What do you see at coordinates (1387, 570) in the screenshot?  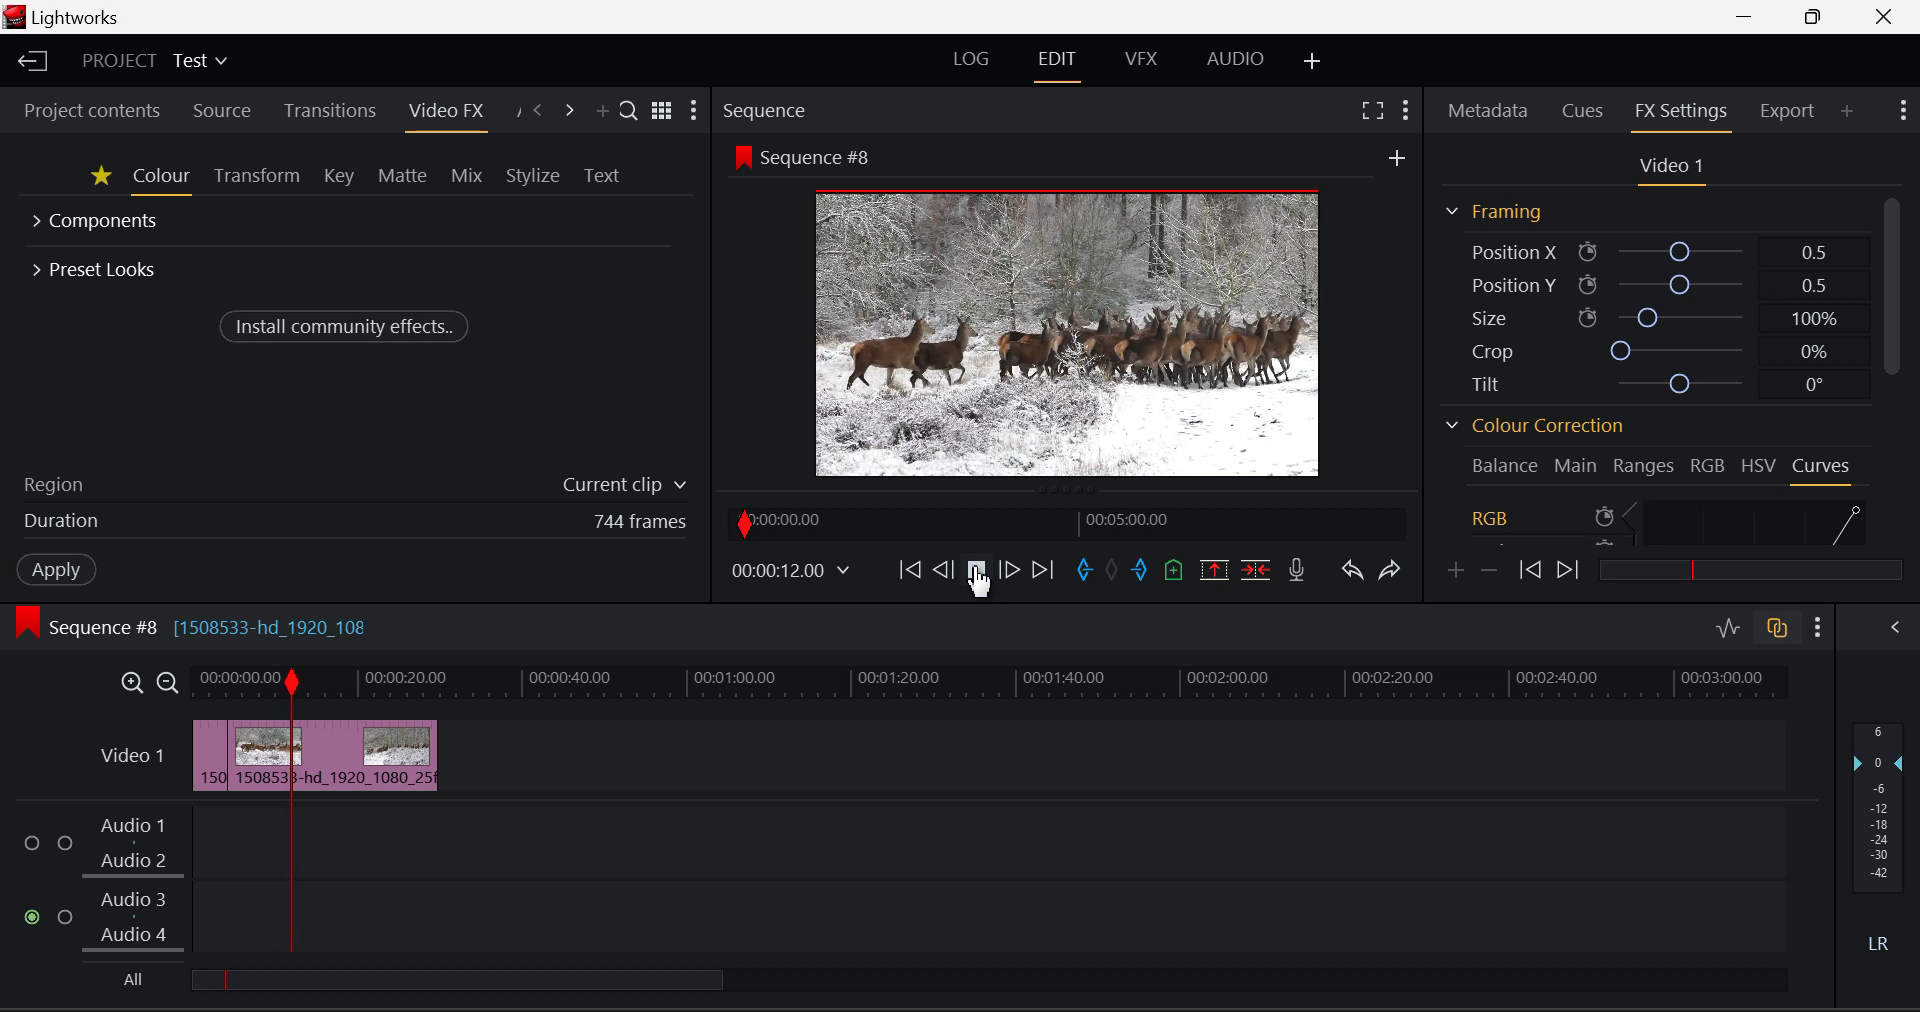 I see `Redo` at bounding box center [1387, 570].